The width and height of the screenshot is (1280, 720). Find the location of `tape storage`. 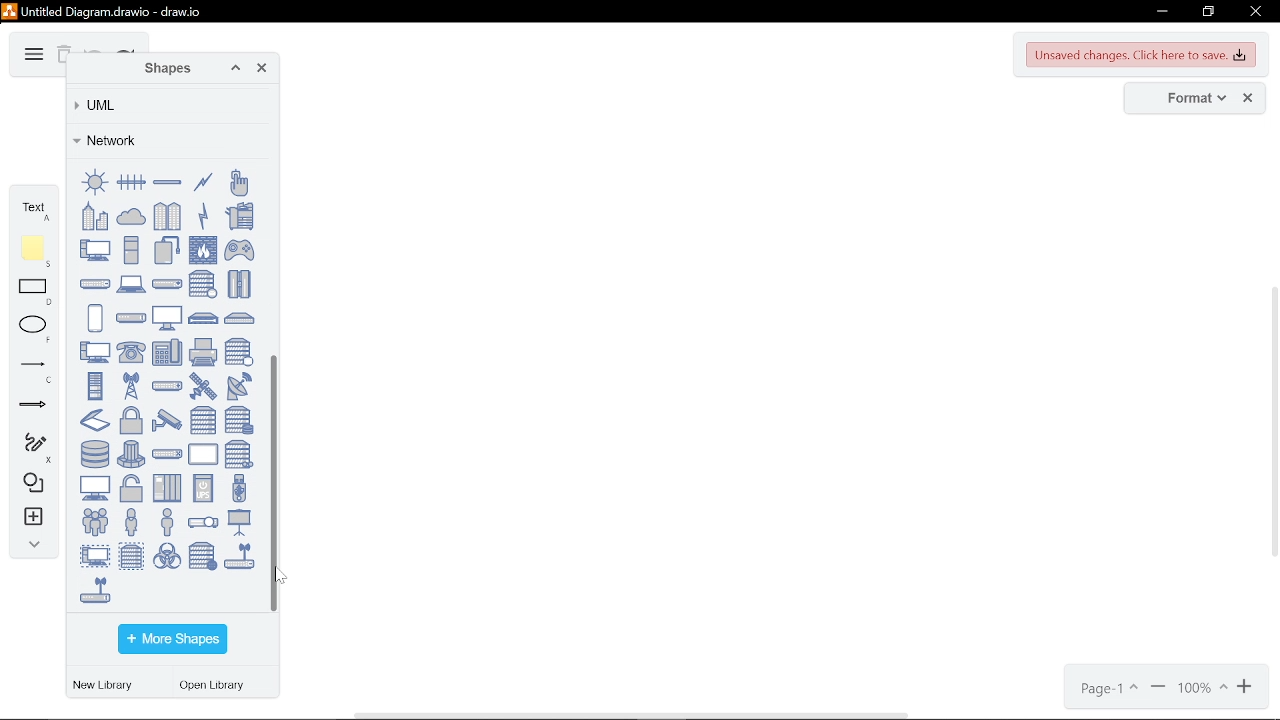

tape storage is located at coordinates (239, 454).